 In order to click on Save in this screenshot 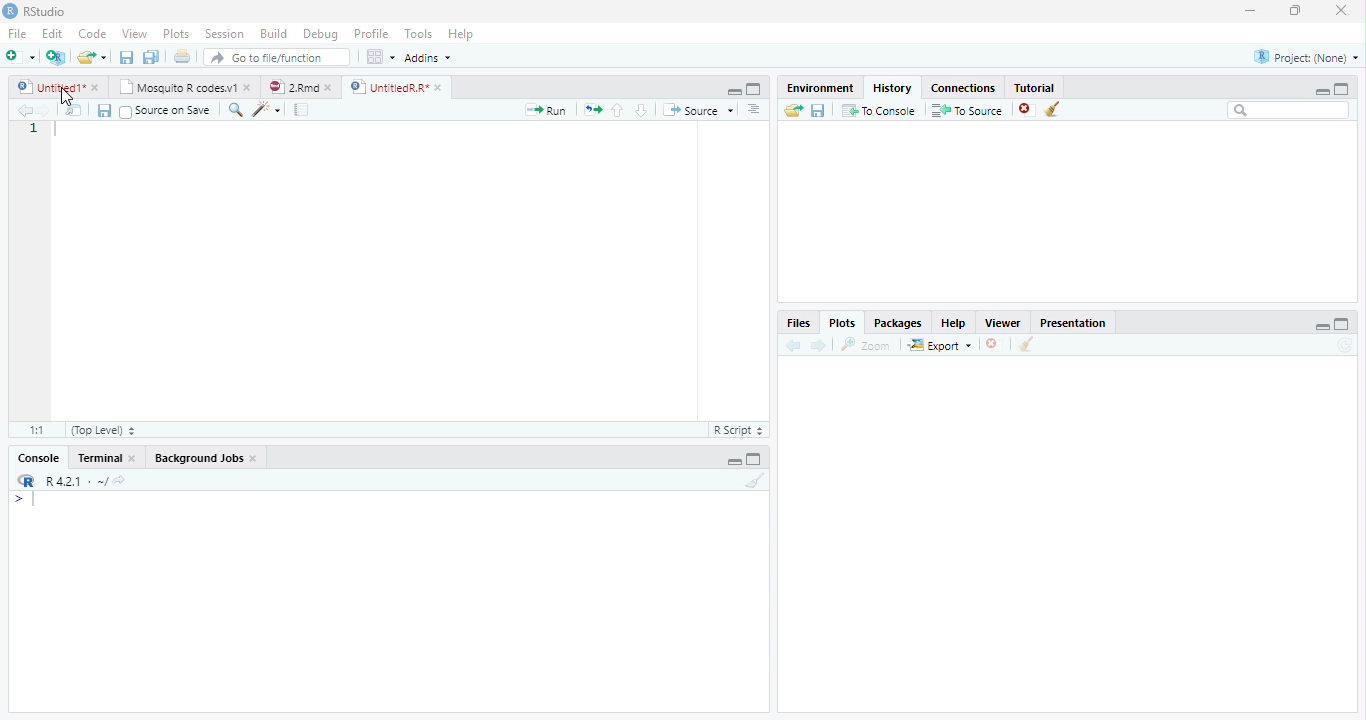, I will do `click(820, 111)`.